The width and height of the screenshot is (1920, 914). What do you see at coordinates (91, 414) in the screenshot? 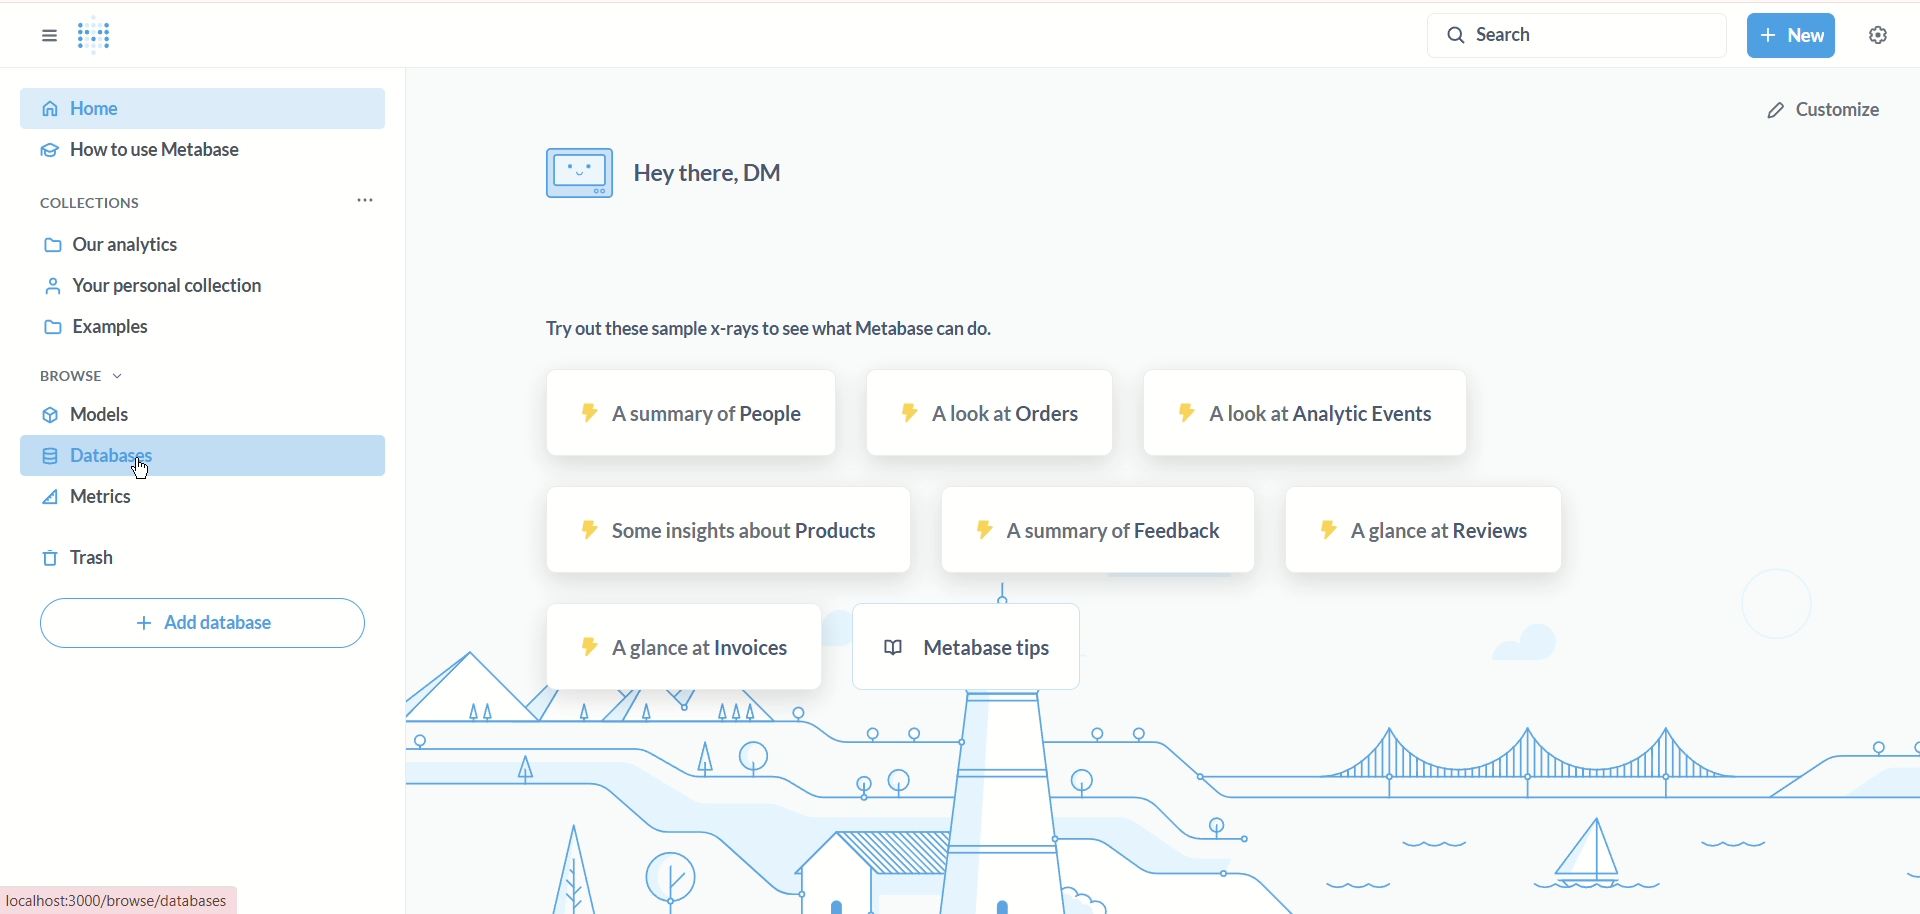
I see `models` at bounding box center [91, 414].